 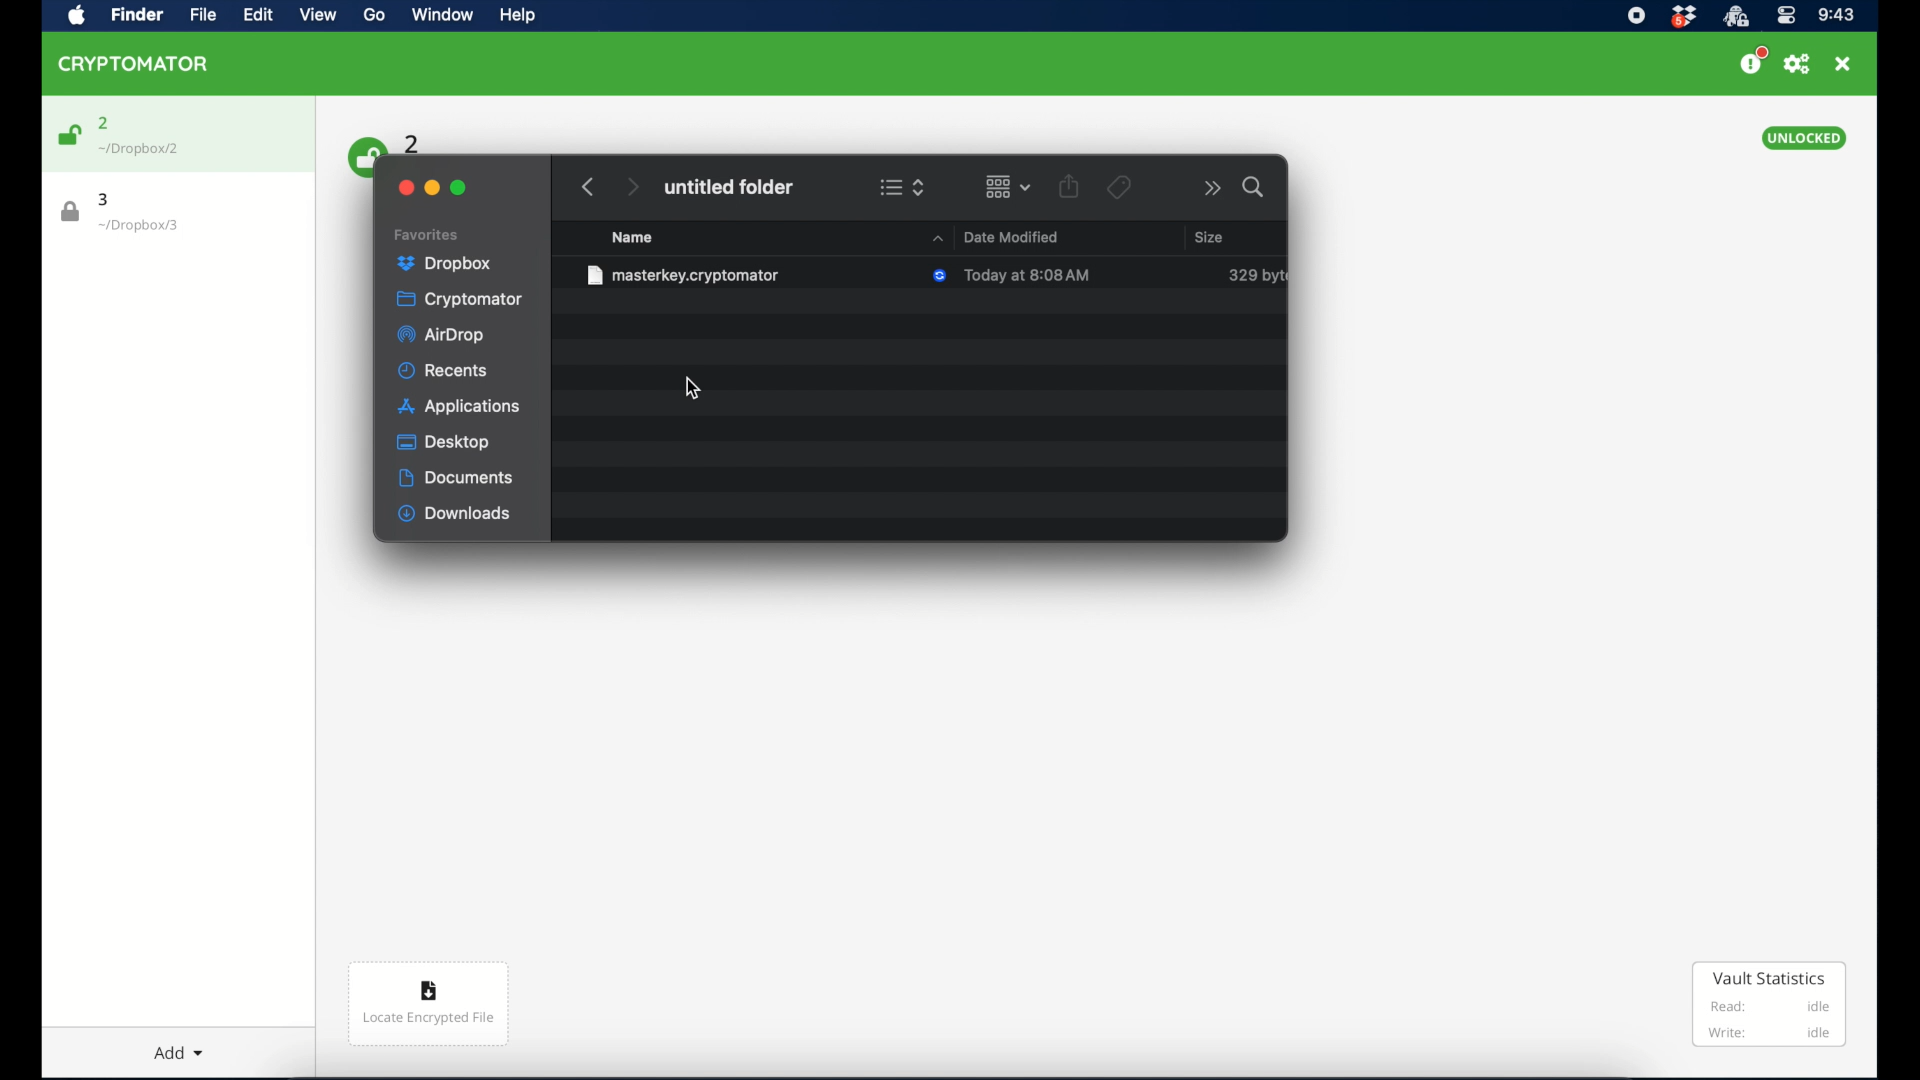 I want to click on downloads, so click(x=455, y=514).